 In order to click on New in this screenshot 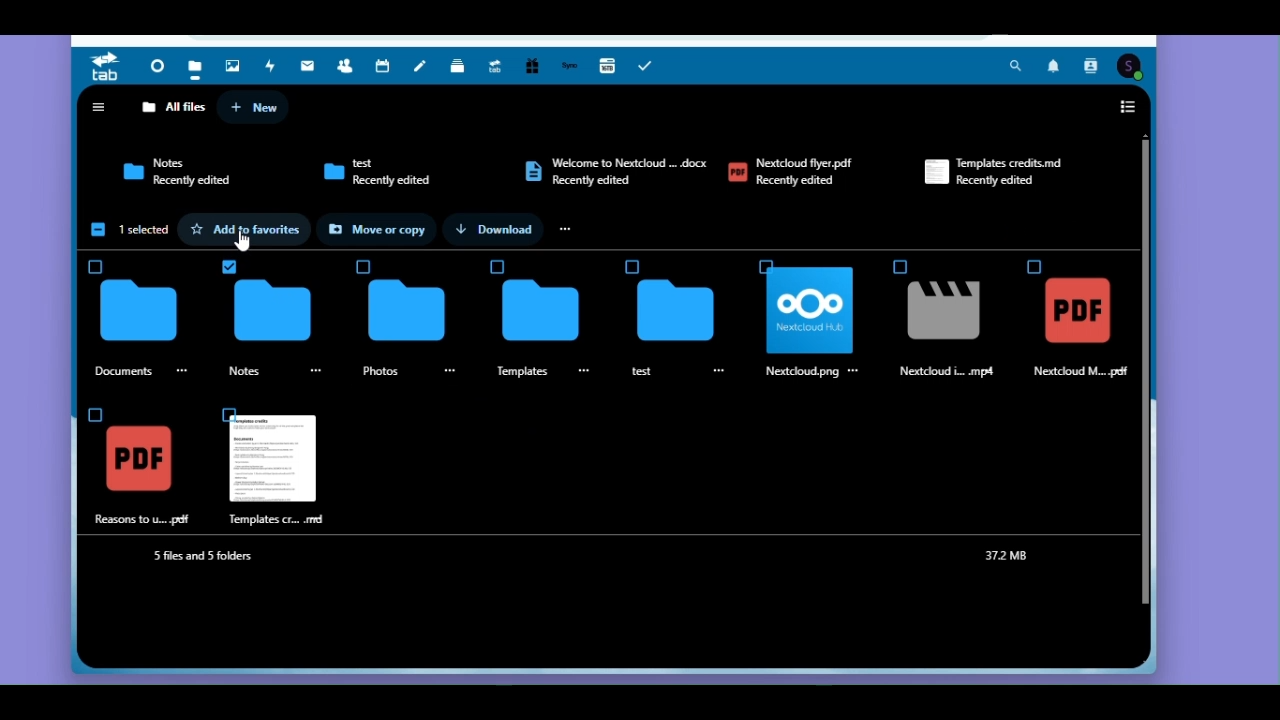, I will do `click(258, 107)`.